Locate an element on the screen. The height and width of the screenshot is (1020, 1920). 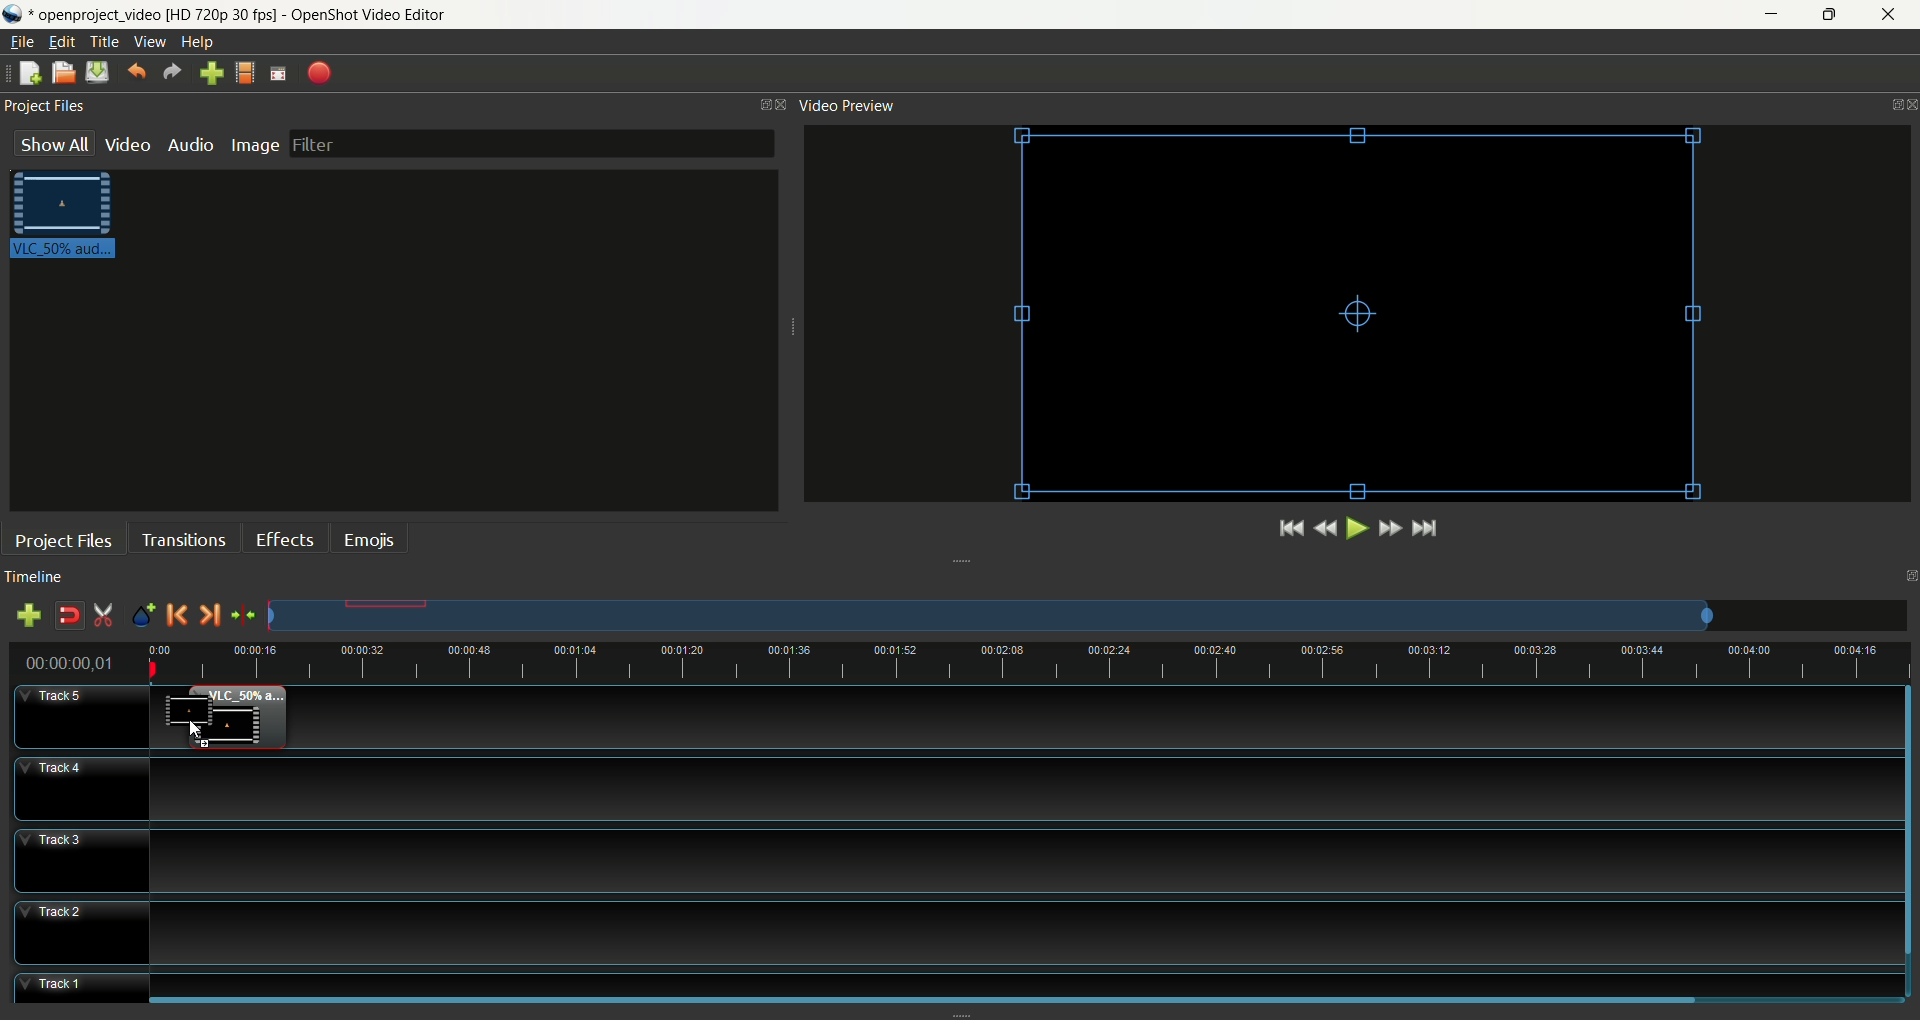
undo is located at coordinates (134, 71).